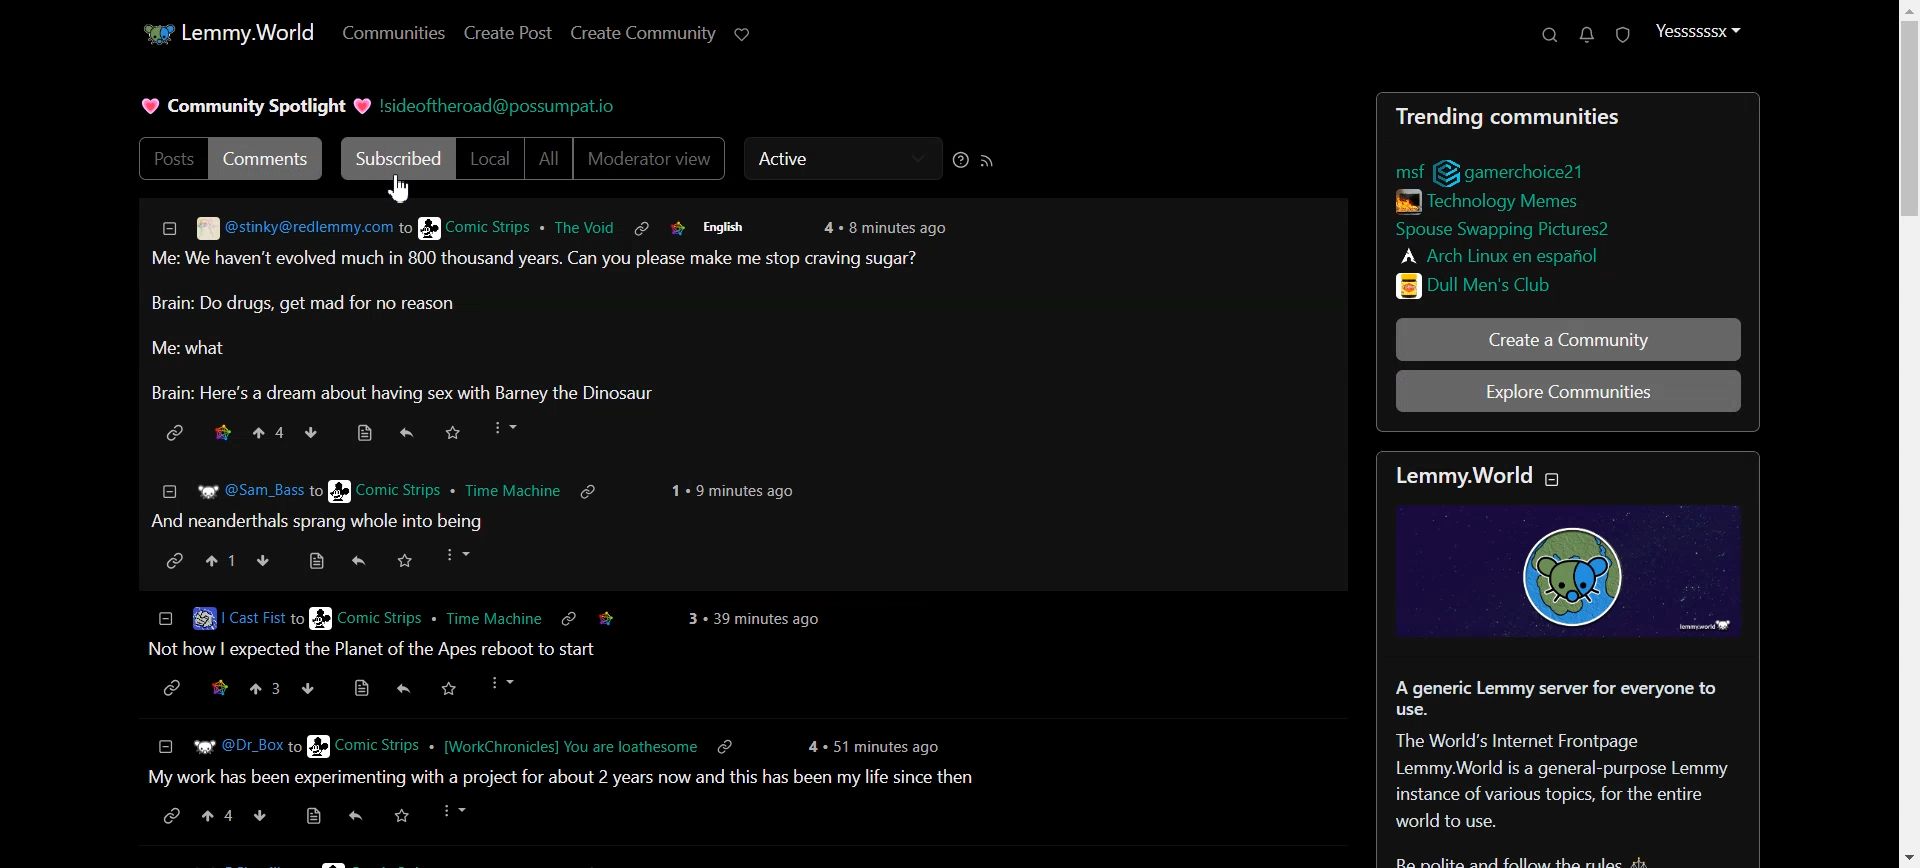 The width and height of the screenshot is (1920, 868). What do you see at coordinates (509, 228) in the screenshot?
I see `username` at bounding box center [509, 228].